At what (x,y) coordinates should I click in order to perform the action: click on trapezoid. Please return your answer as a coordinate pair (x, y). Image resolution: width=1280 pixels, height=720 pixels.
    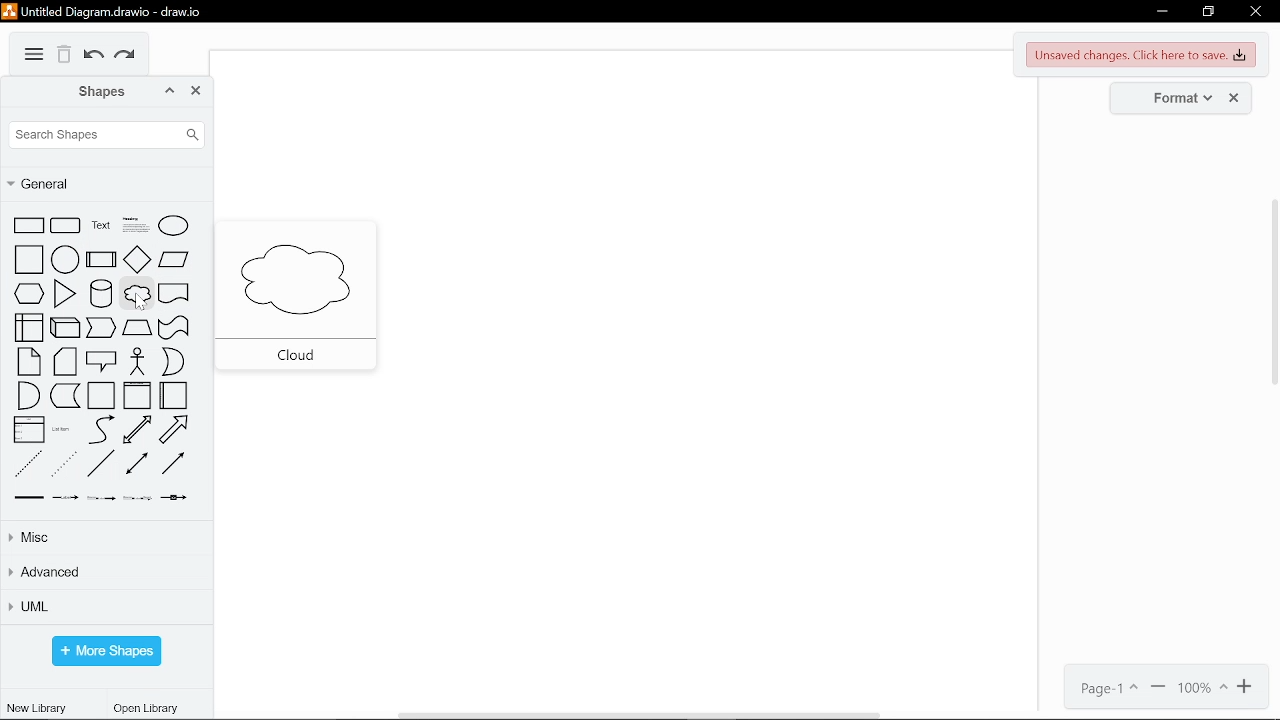
    Looking at the image, I should click on (138, 328).